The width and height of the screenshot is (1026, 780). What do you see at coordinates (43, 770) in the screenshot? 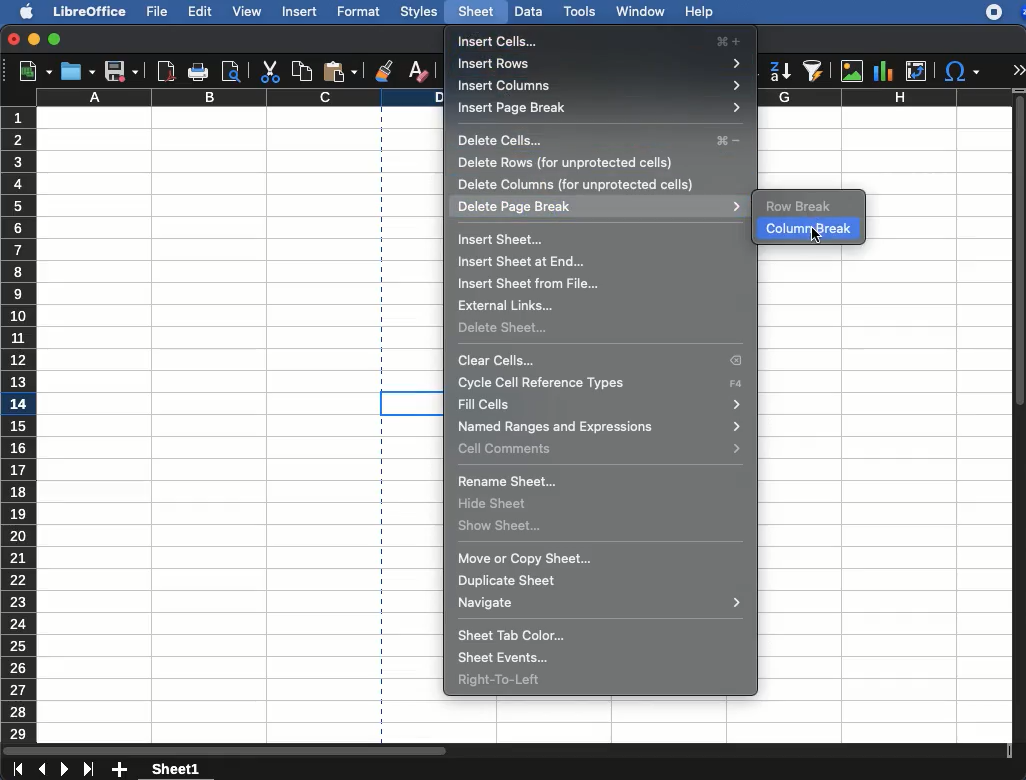
I see `previous sheet` at bounding box center [43, 770].